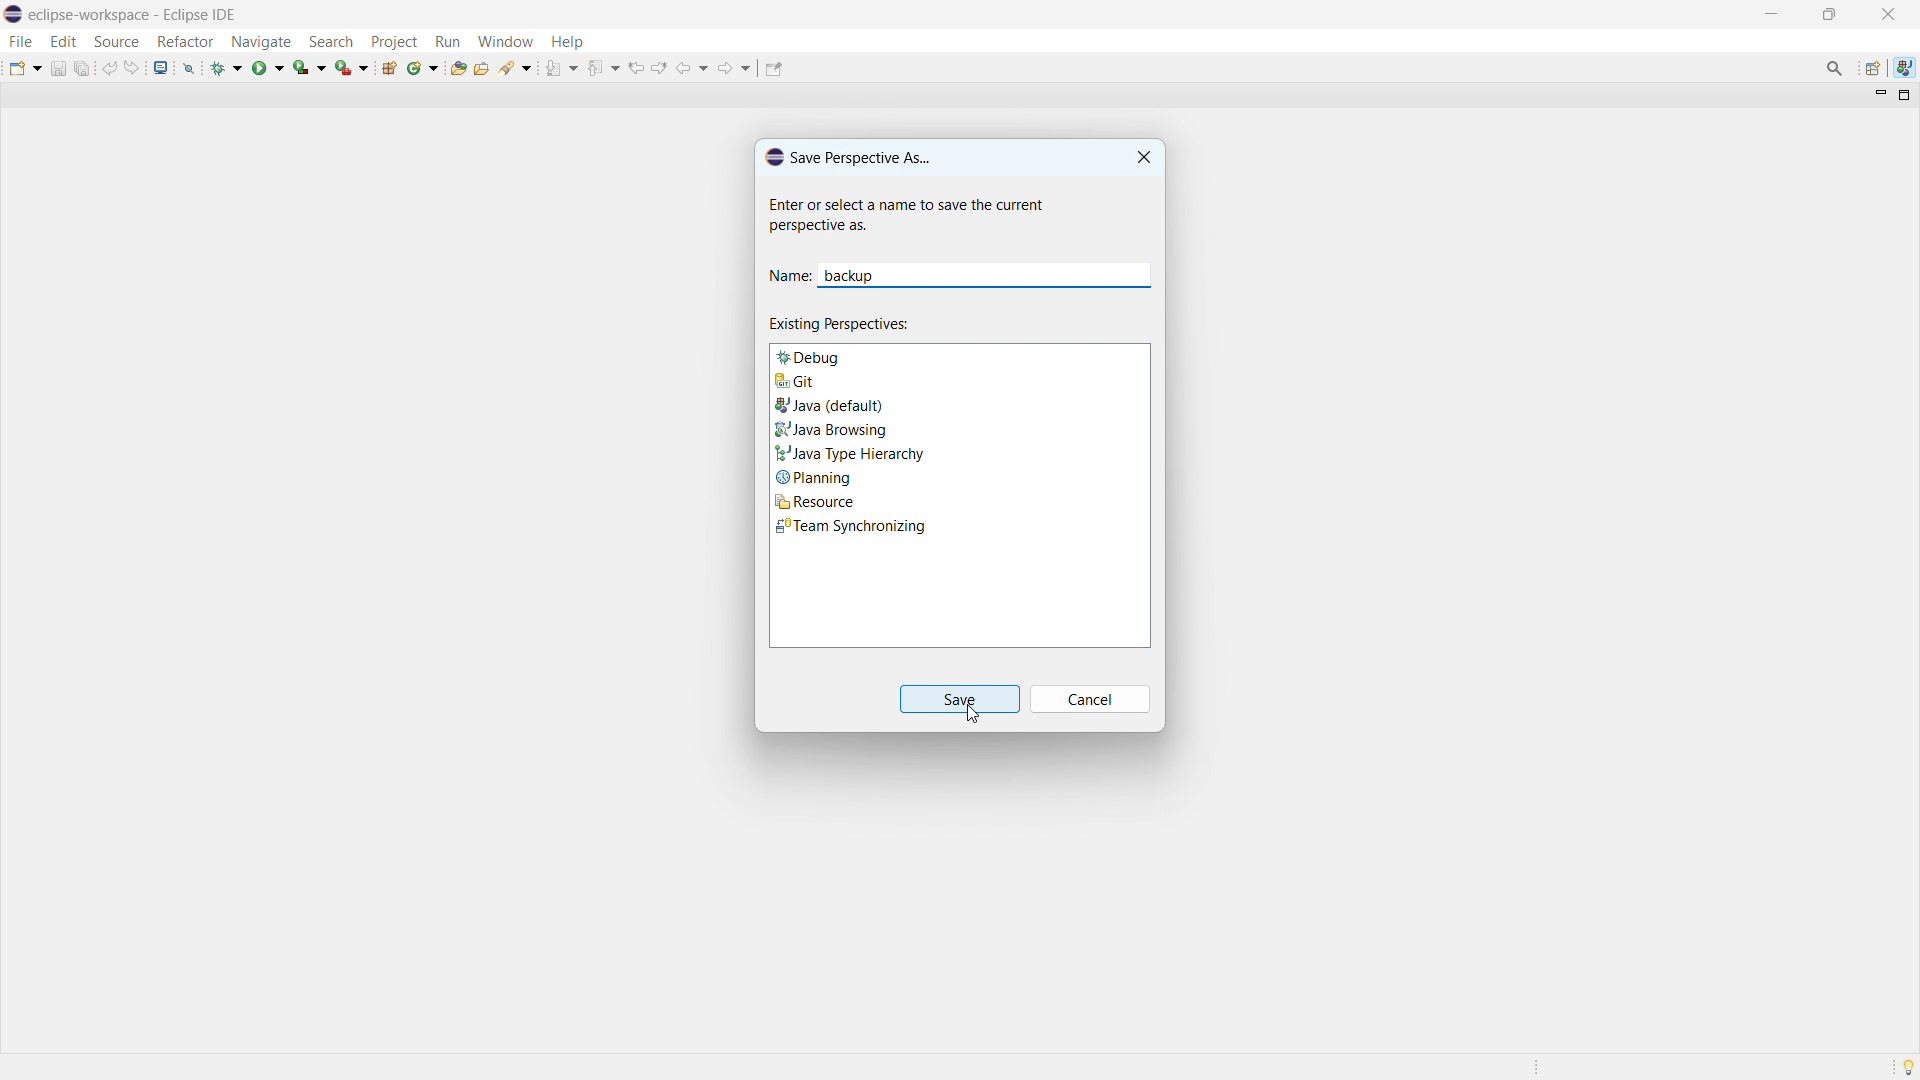 The width and height of the screenshot is (1920, 1080). Describe the element at coordinates (1905, 68) in the screenshot. I see `java` at that location.